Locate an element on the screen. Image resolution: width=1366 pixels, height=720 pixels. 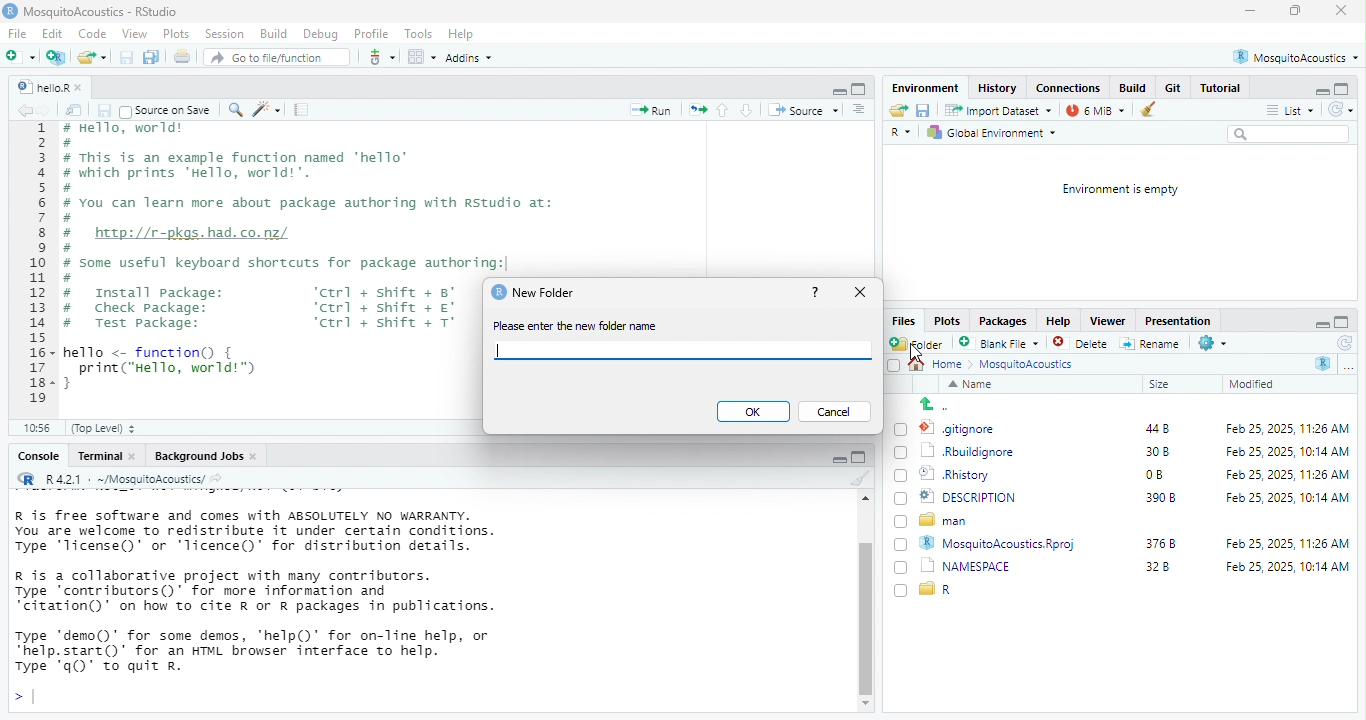
save current document is located at coordinates (105, 110).